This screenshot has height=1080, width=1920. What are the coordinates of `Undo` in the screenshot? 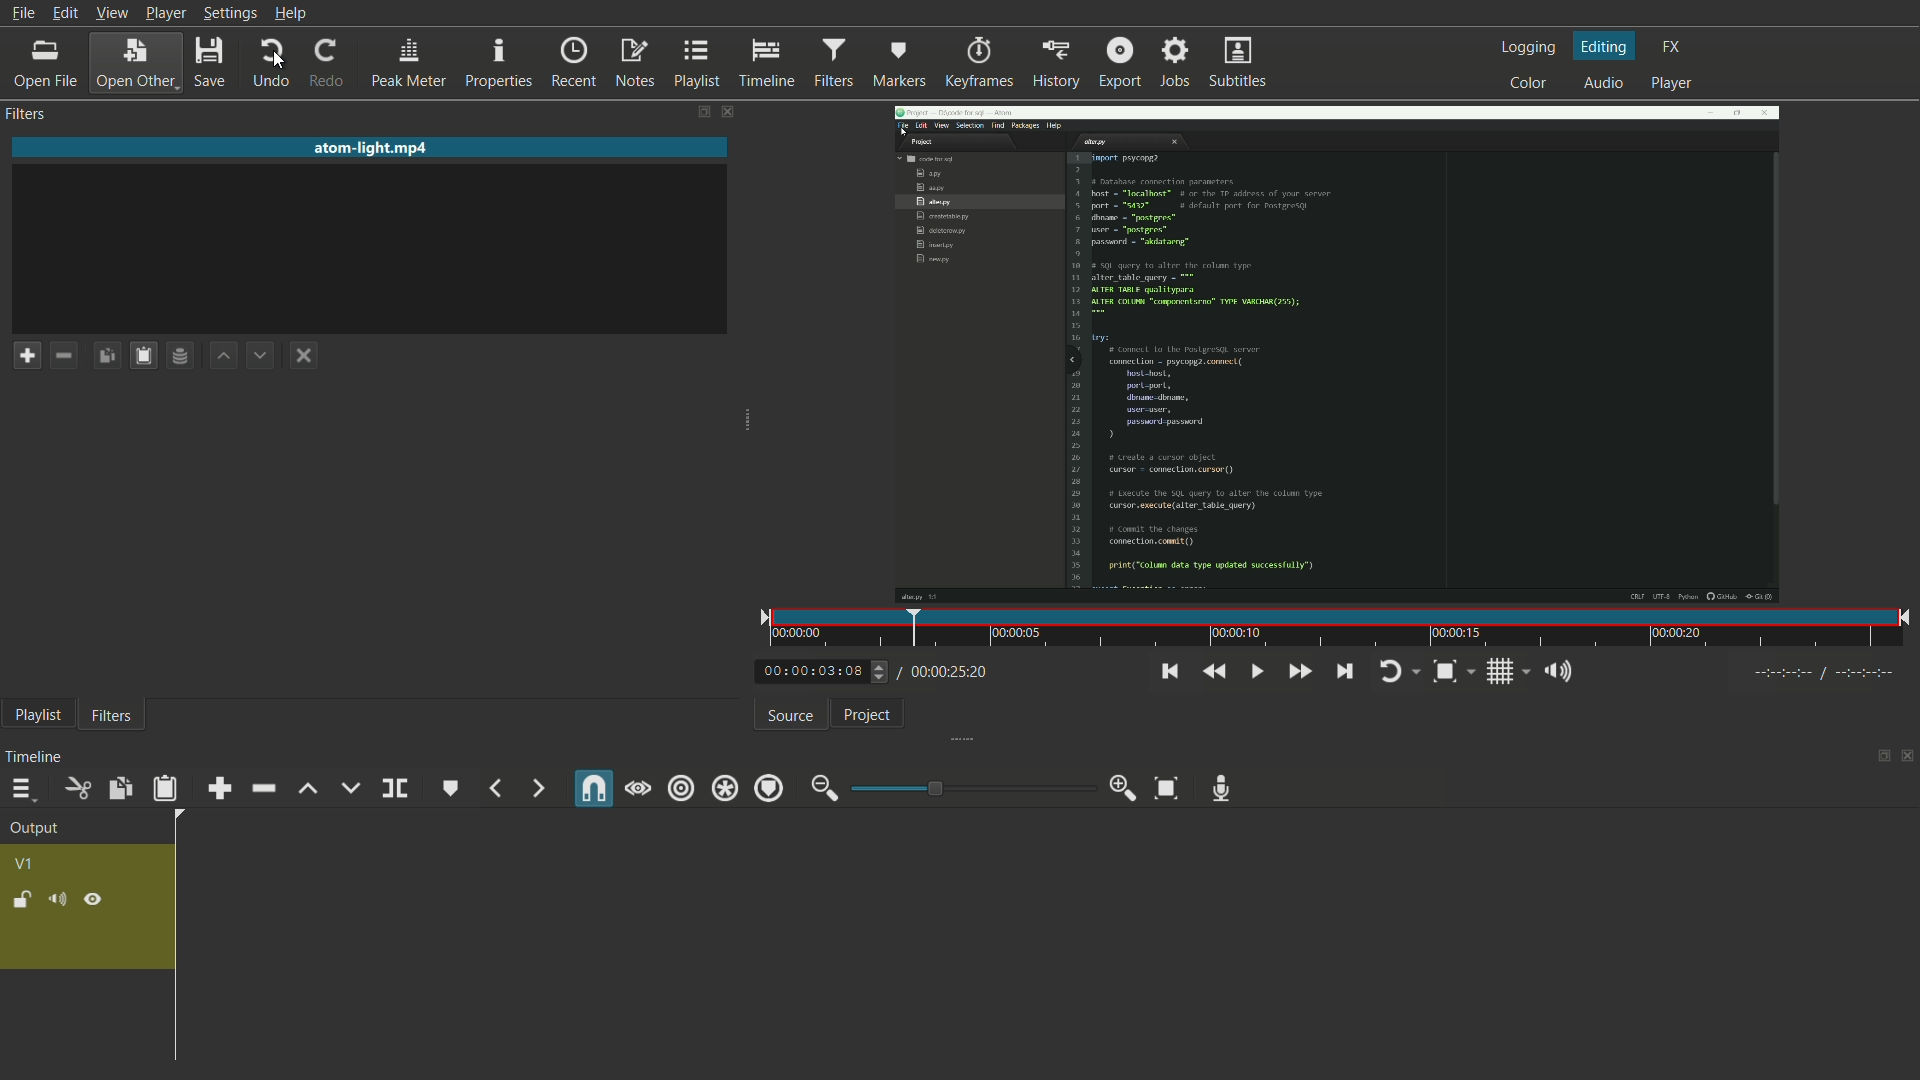 It's located at (267, 62).